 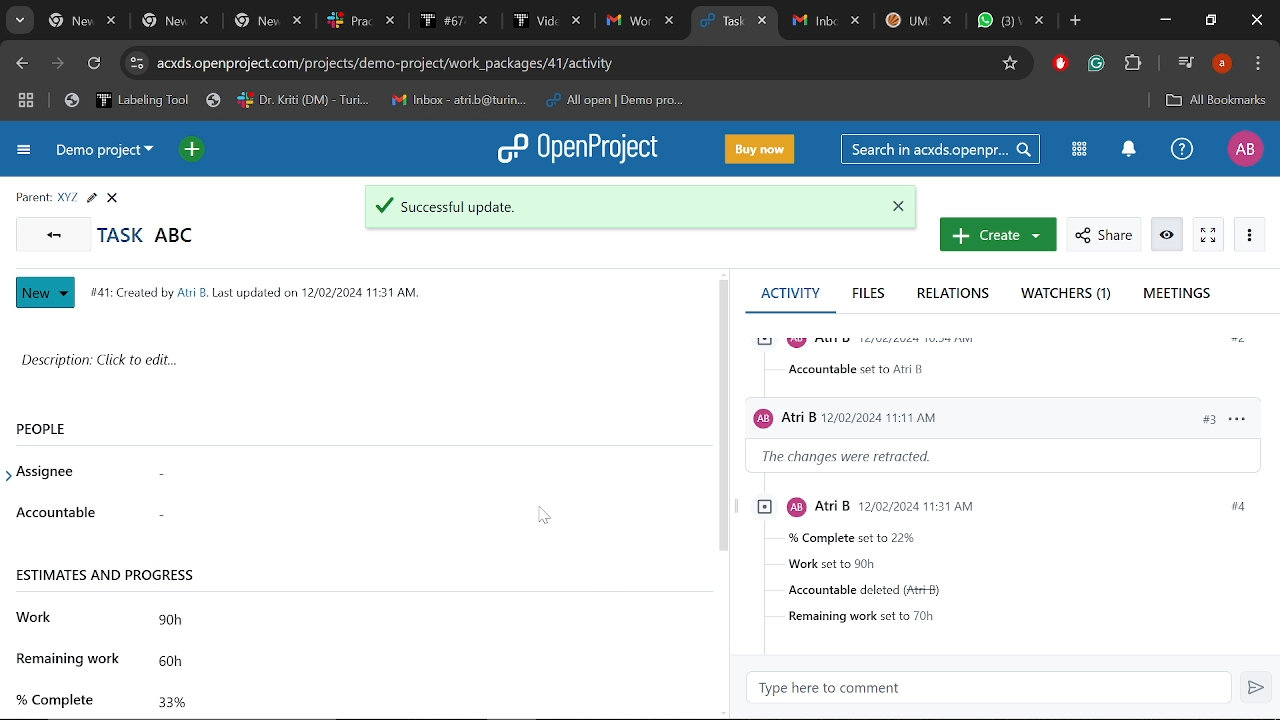 I want to click on Minimize, so click(x=1164, y=22).